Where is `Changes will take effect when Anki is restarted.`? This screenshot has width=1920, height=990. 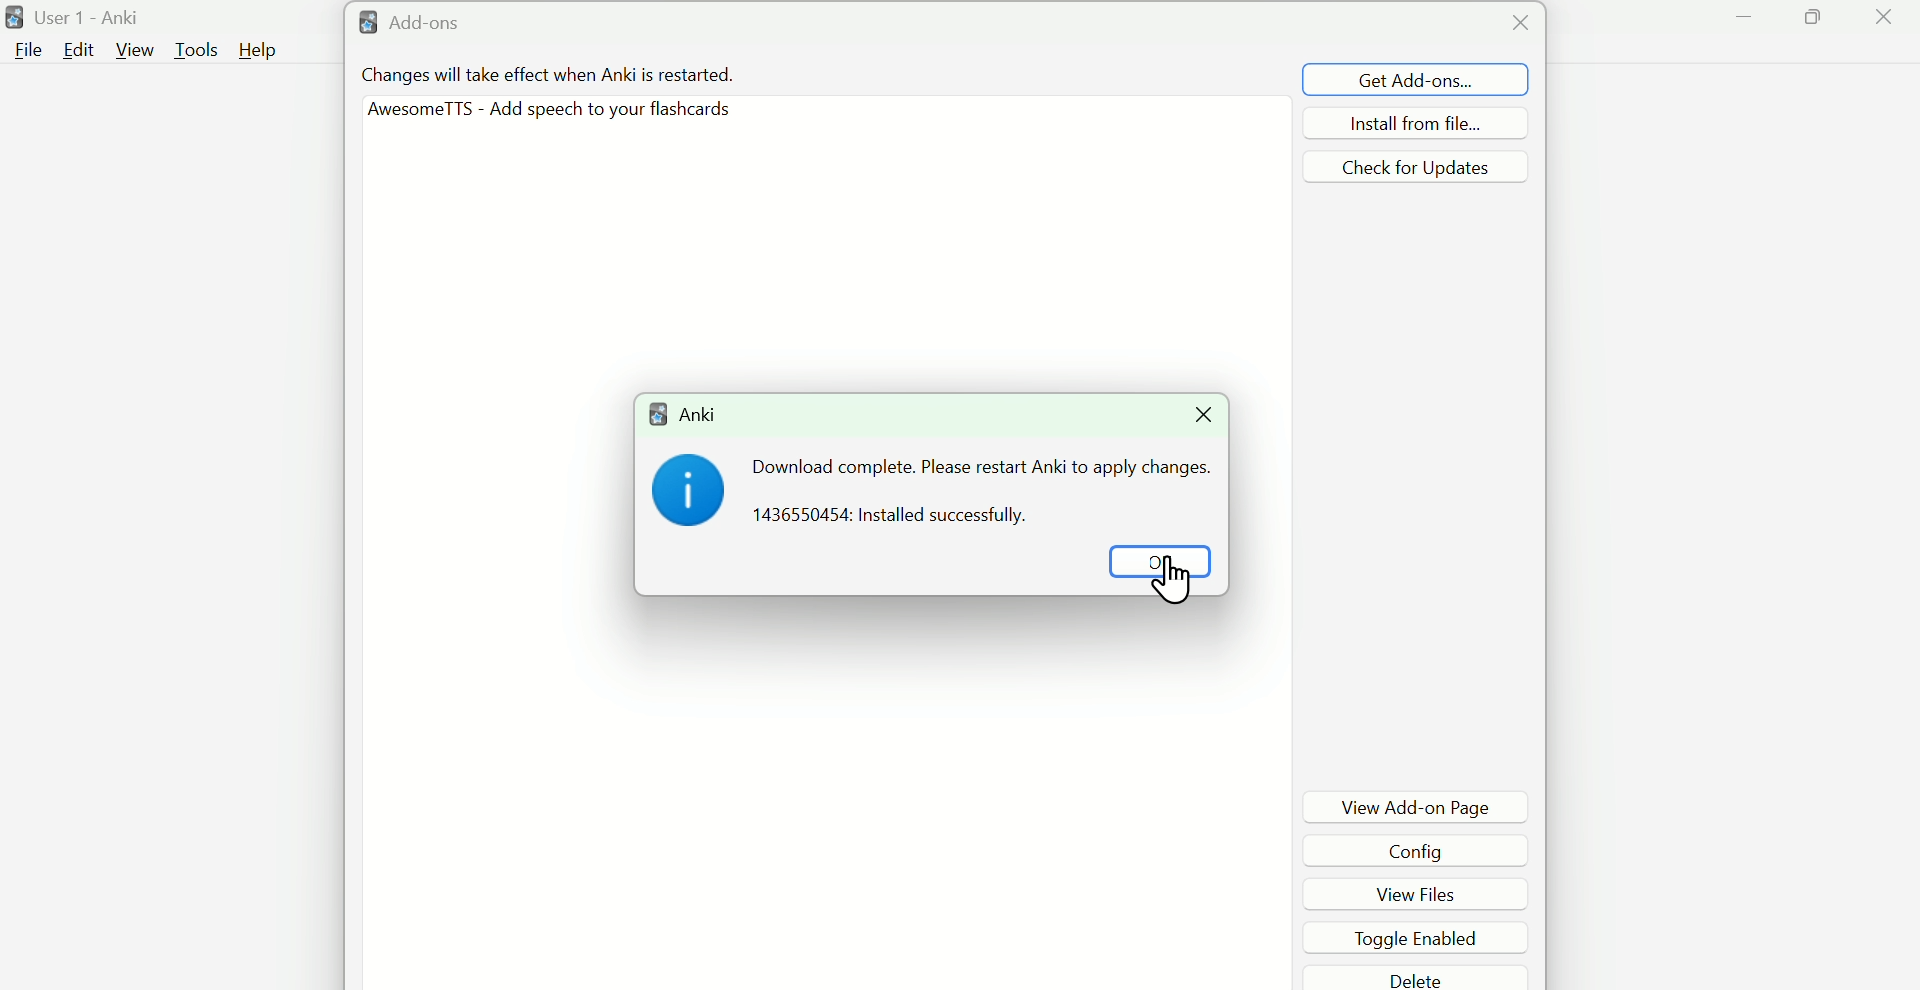
Changes will take effect when Anki is restarted. is located at coordinates (545, 79).